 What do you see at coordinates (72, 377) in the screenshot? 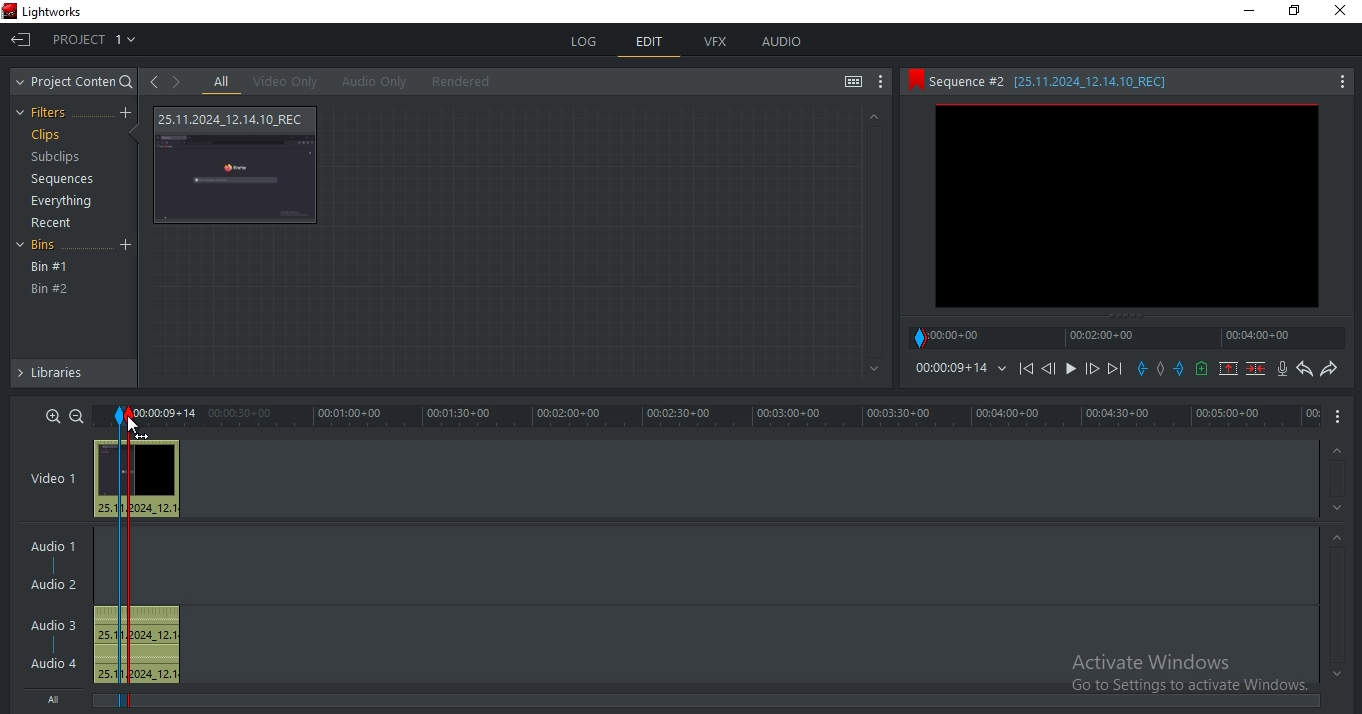
I see `libraries` at bounding box center [72, 377].